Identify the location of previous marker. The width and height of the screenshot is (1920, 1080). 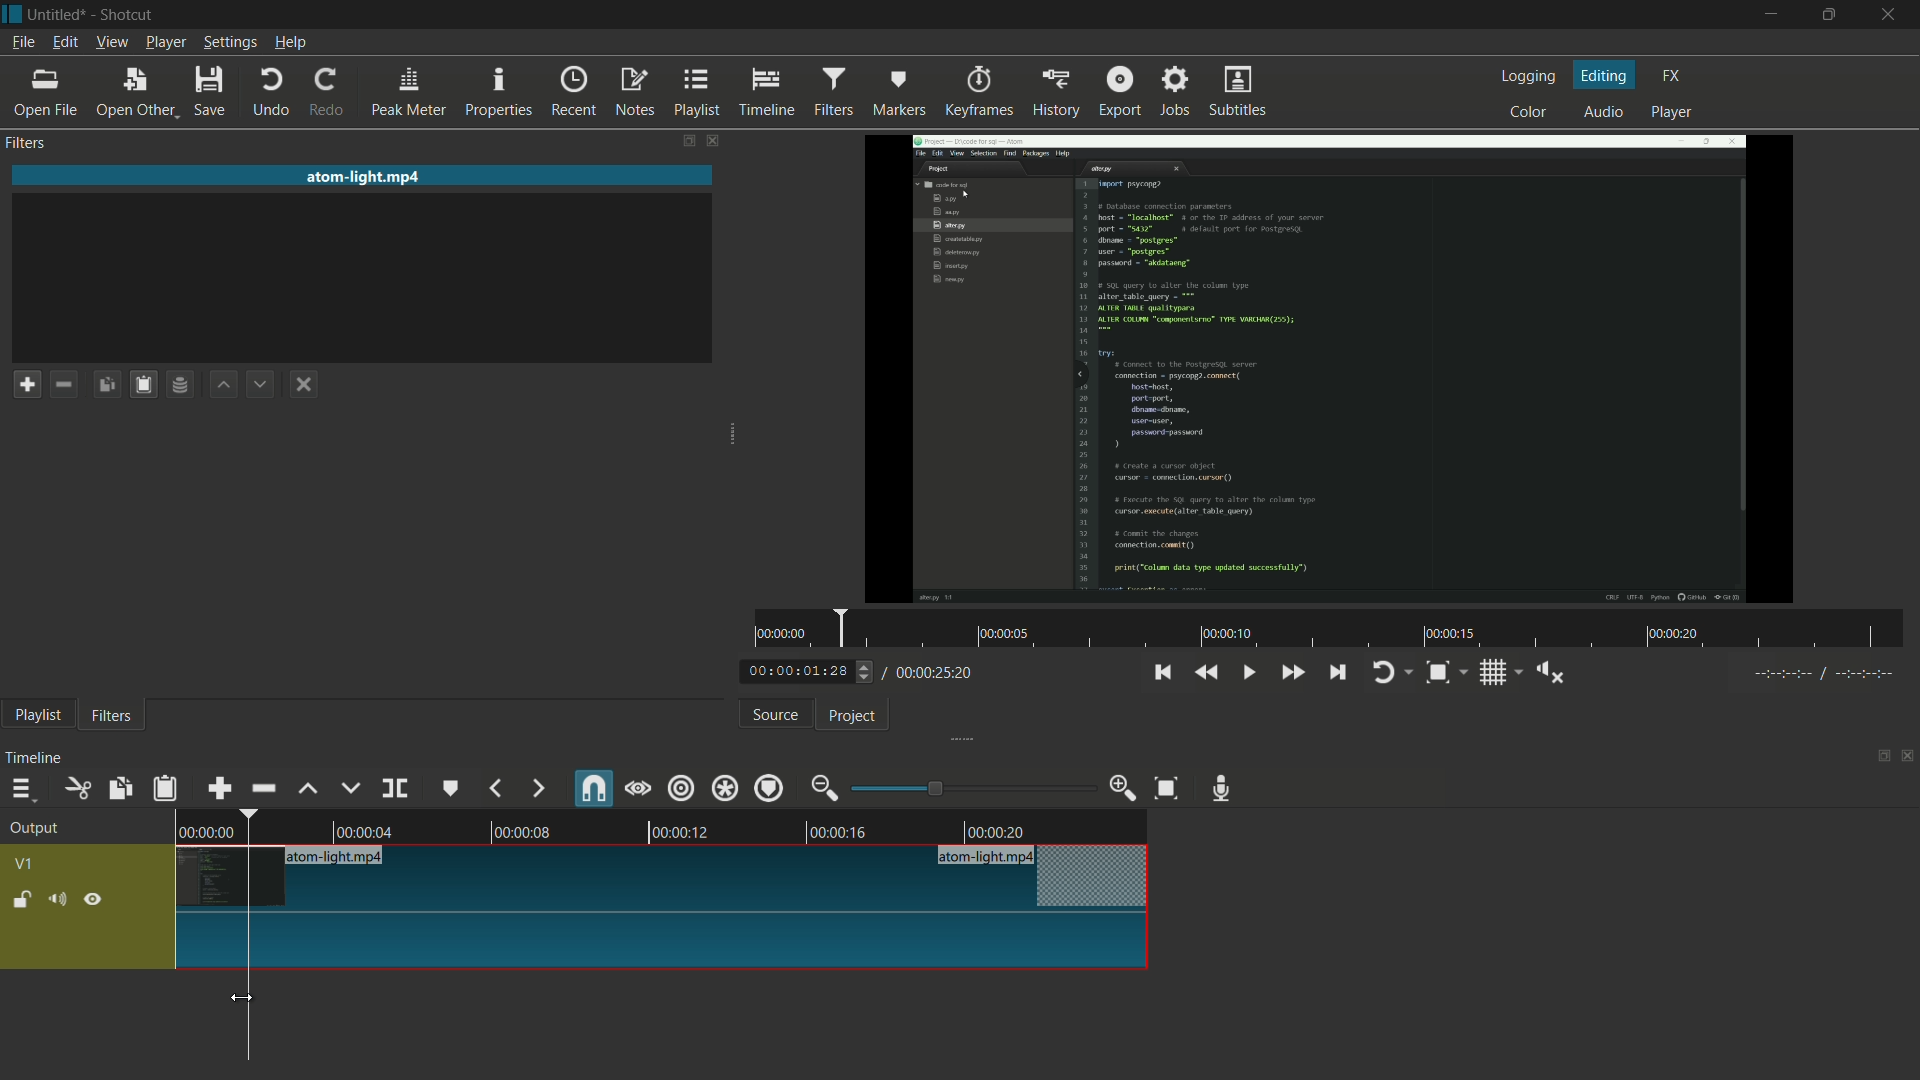
(497, 788).